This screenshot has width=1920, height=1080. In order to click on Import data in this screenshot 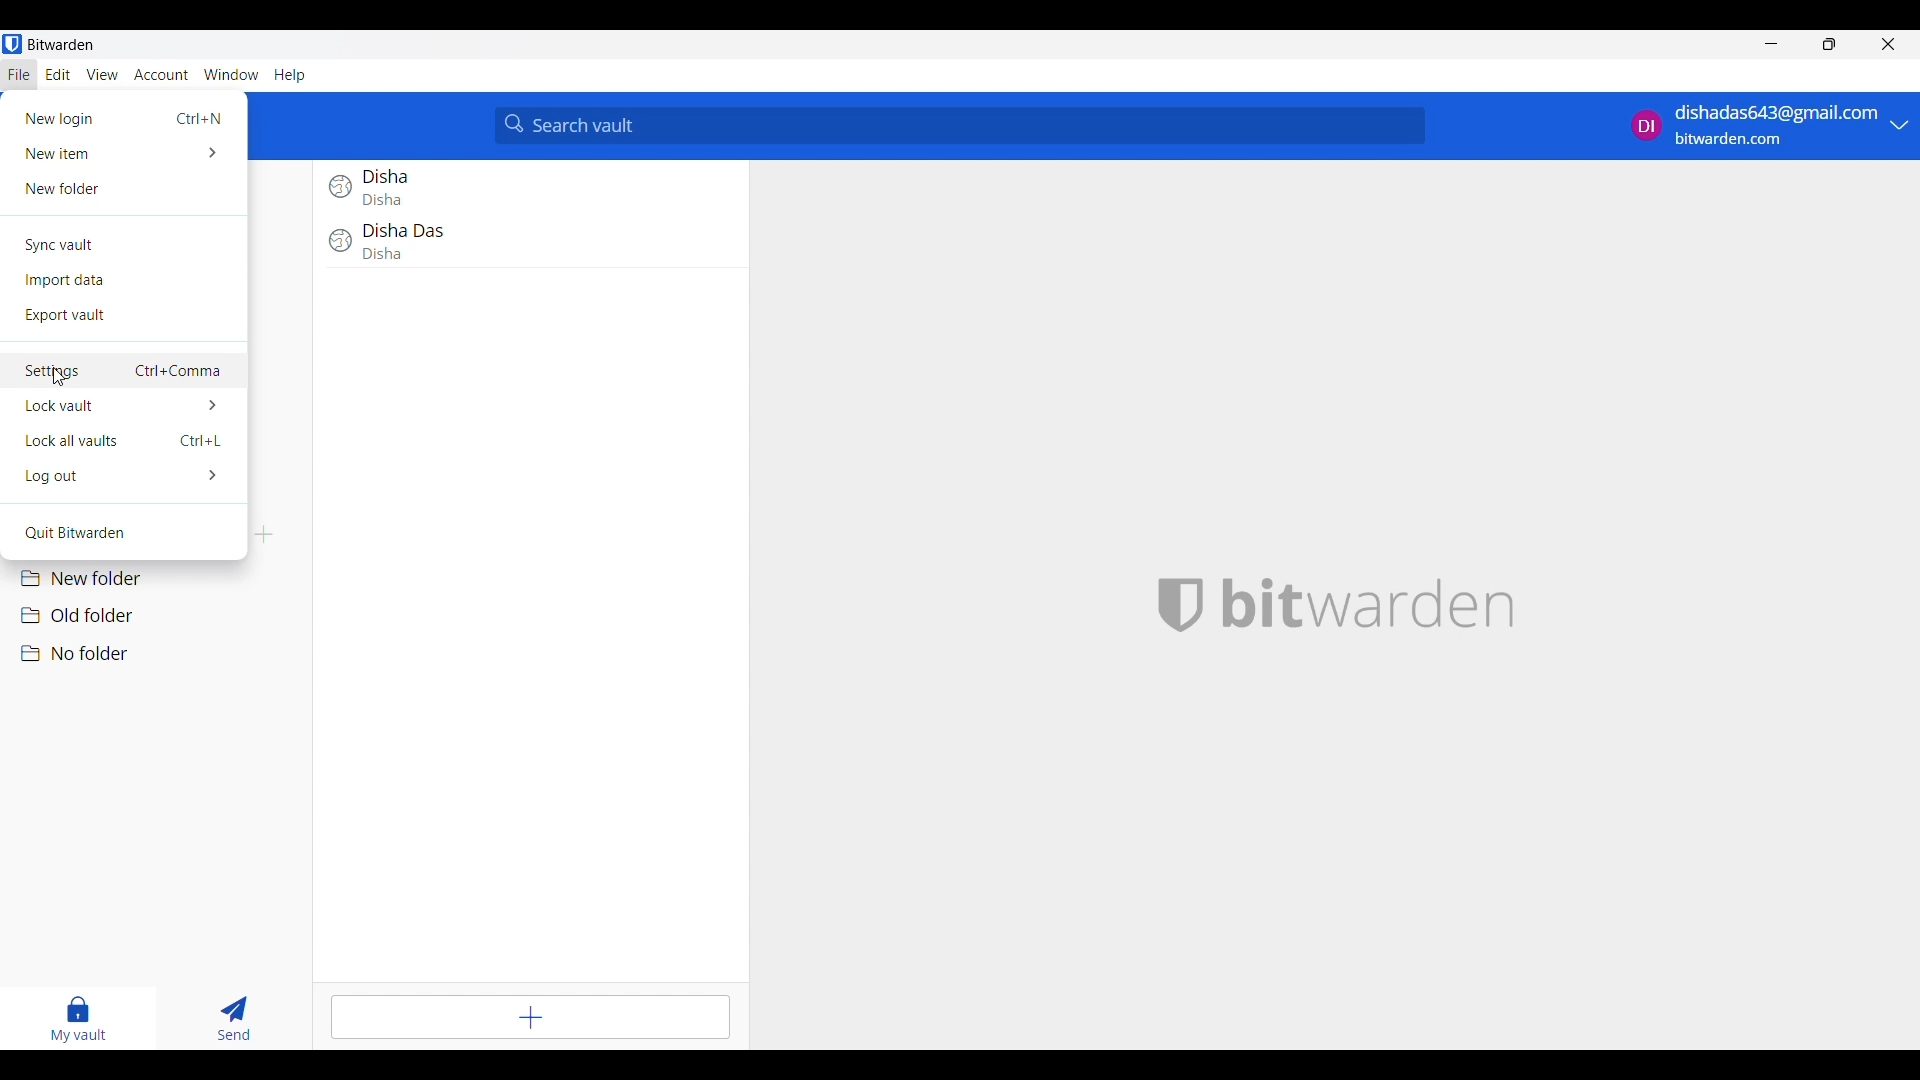, I will do `click(123, 281)`.